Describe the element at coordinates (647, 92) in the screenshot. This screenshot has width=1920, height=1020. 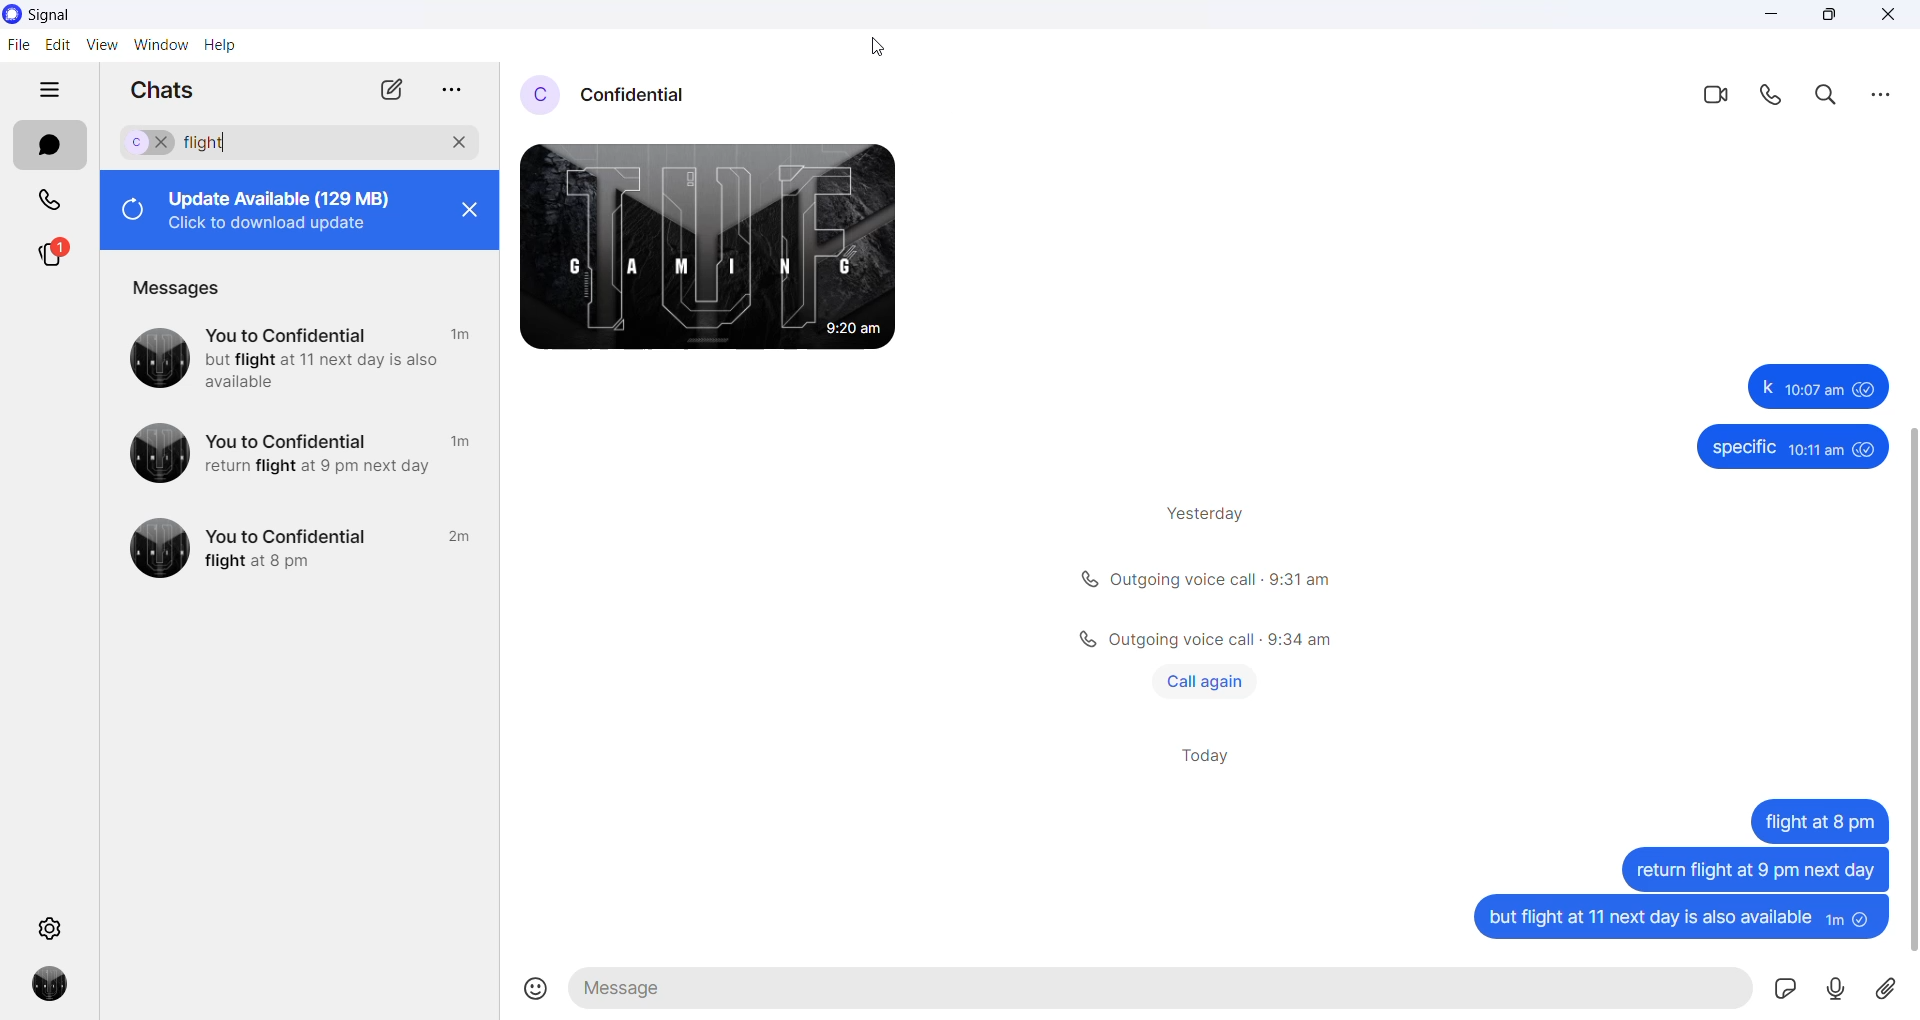
I see `contact name` at that location.